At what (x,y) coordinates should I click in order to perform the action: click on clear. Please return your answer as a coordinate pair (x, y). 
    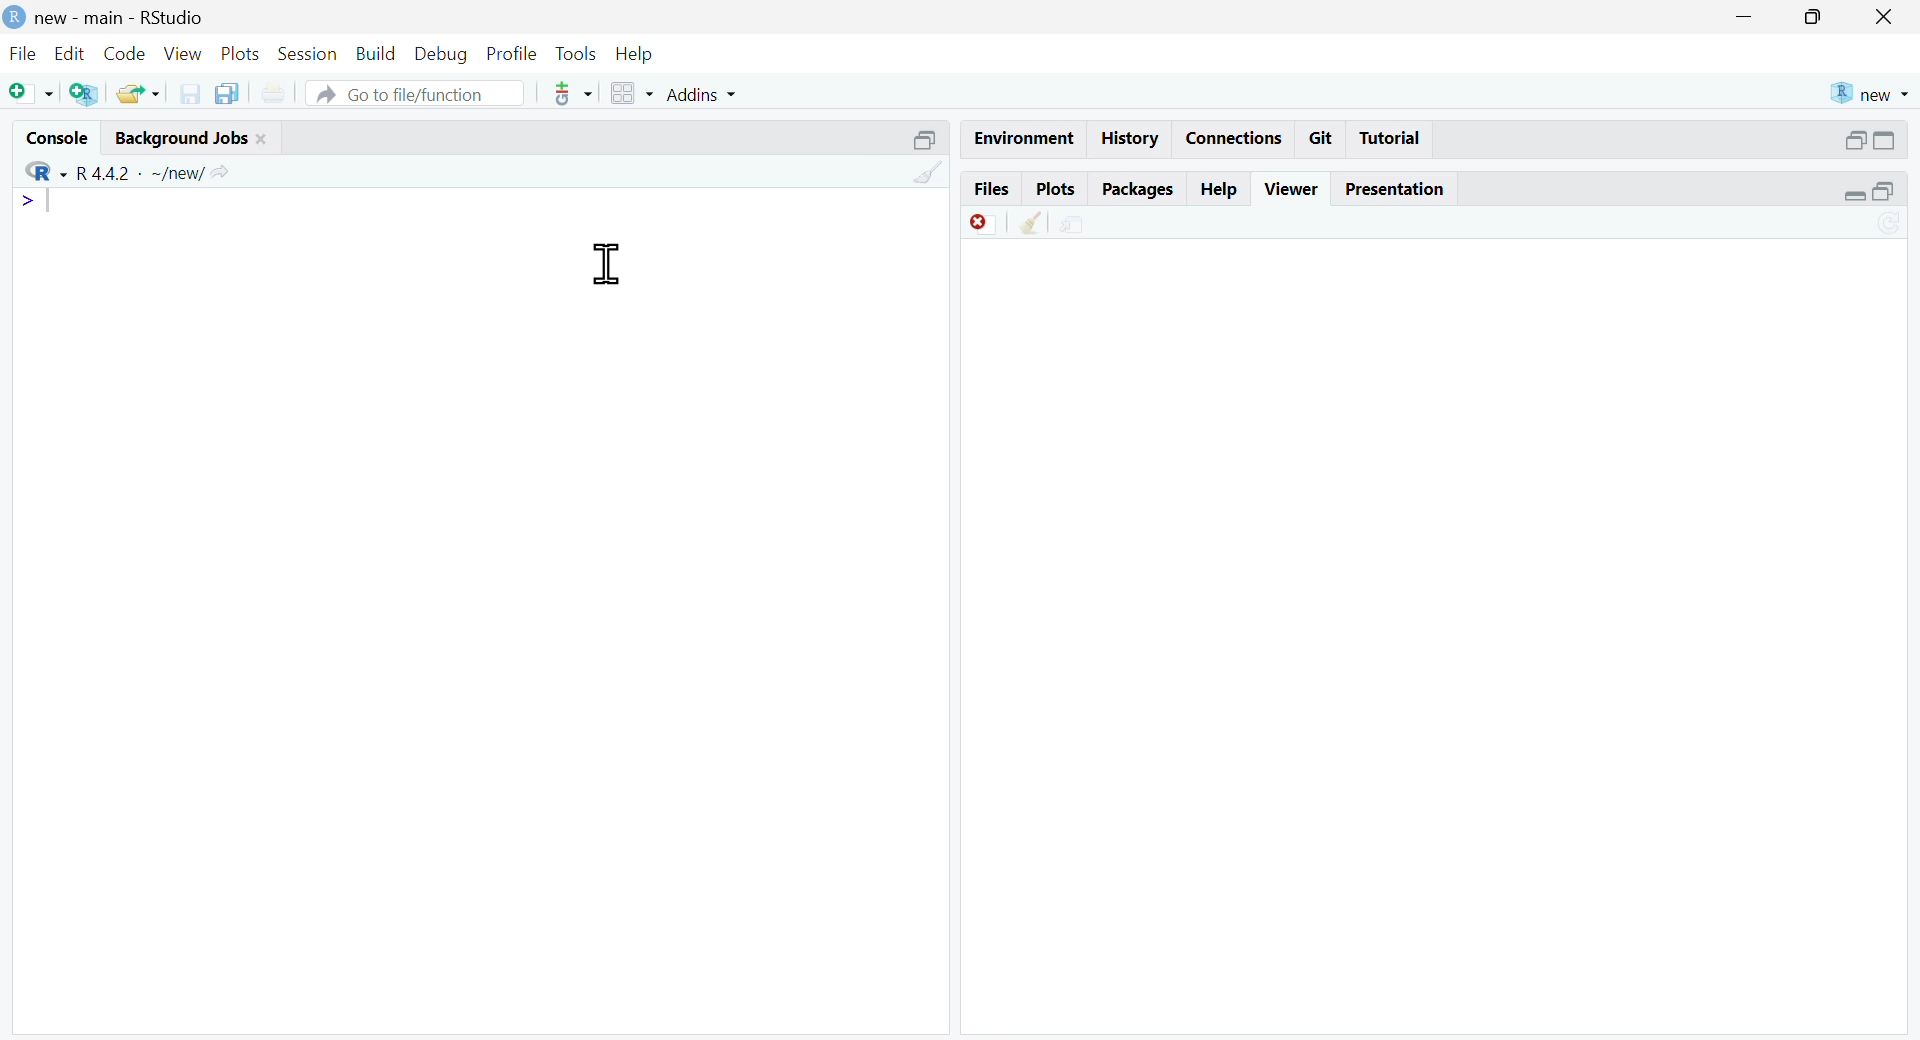
    Looking at the image, I should click on (1034, 222).